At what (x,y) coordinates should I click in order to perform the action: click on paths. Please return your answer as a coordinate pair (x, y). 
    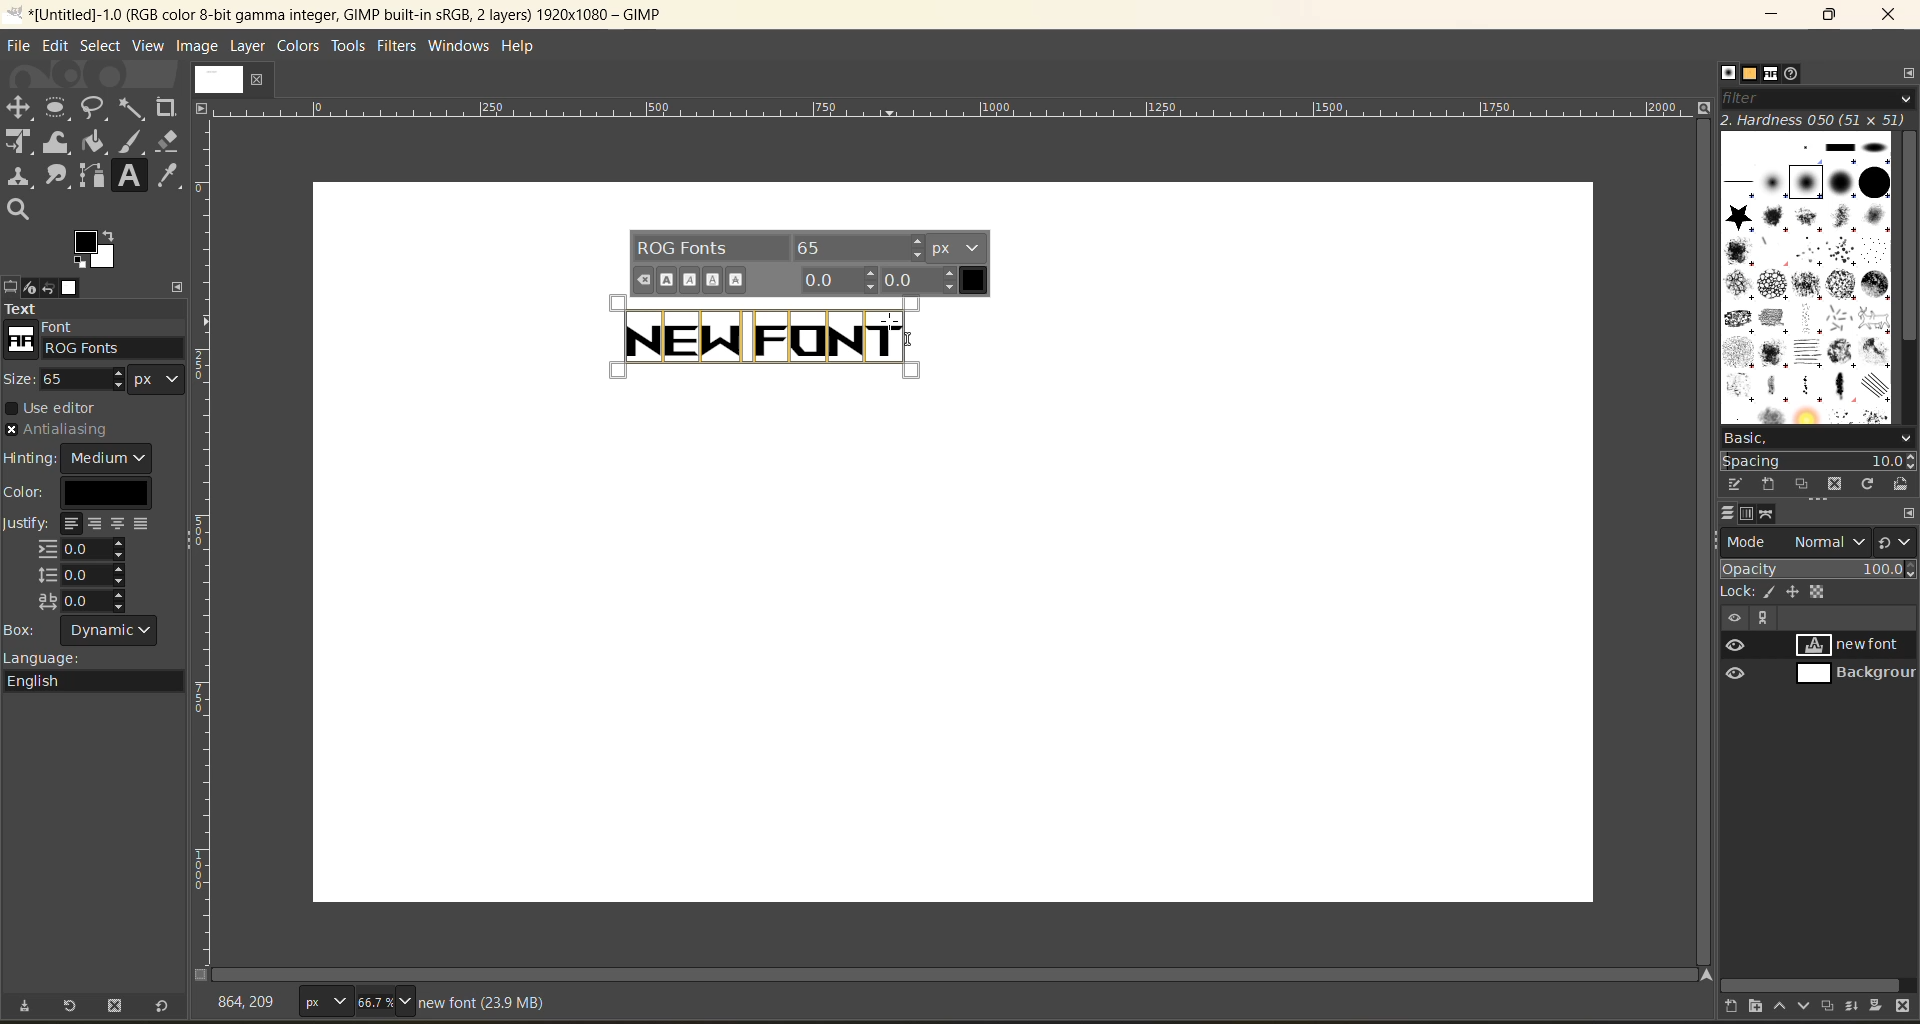
    Looking at the image, I should click on (1768, 514).